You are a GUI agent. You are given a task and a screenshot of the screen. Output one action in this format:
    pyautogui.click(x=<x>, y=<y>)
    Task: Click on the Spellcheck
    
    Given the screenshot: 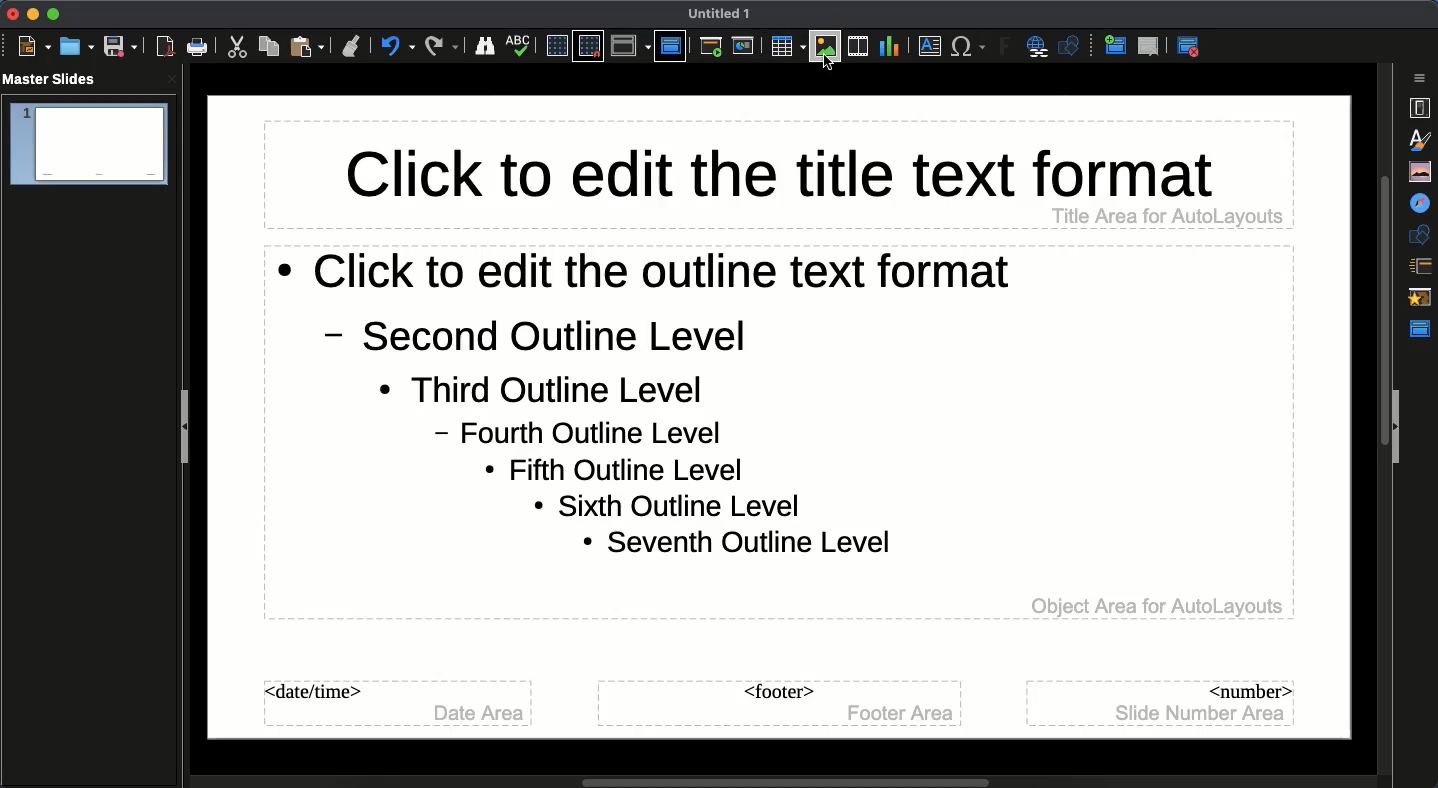 What is the action you would take?
    pyautogui.click(x=519, y=44)
    